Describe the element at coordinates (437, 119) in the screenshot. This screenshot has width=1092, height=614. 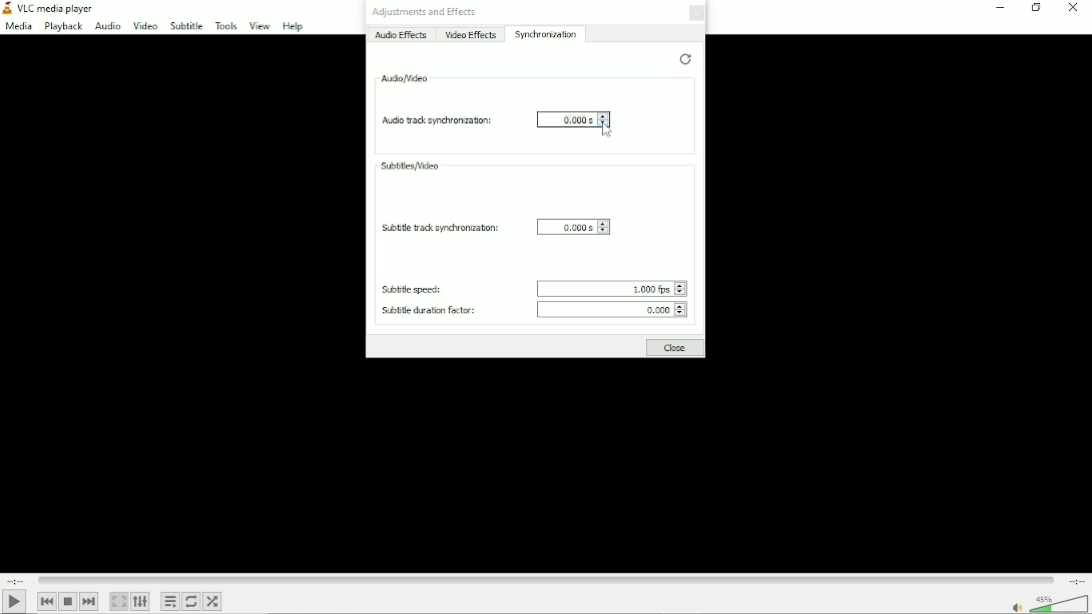
I see `Audio track synchronization` at that location.